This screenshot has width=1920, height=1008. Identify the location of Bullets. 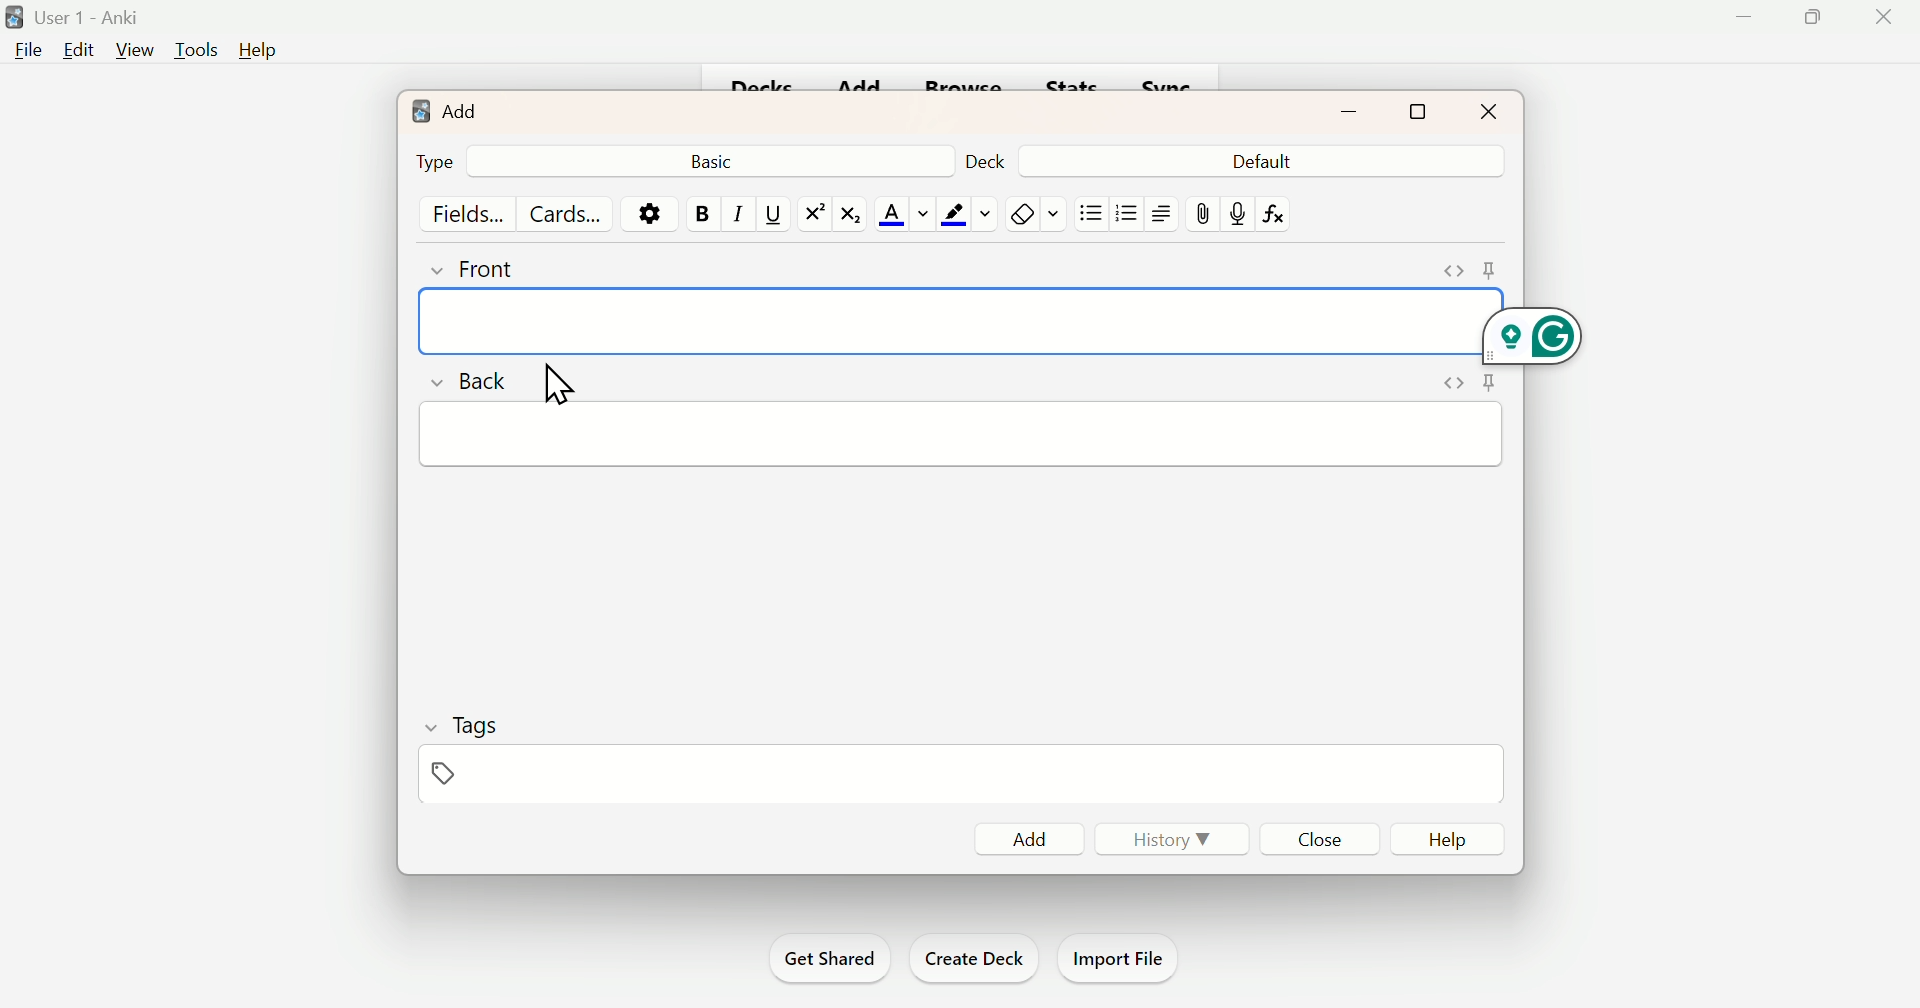
(1126, 217).